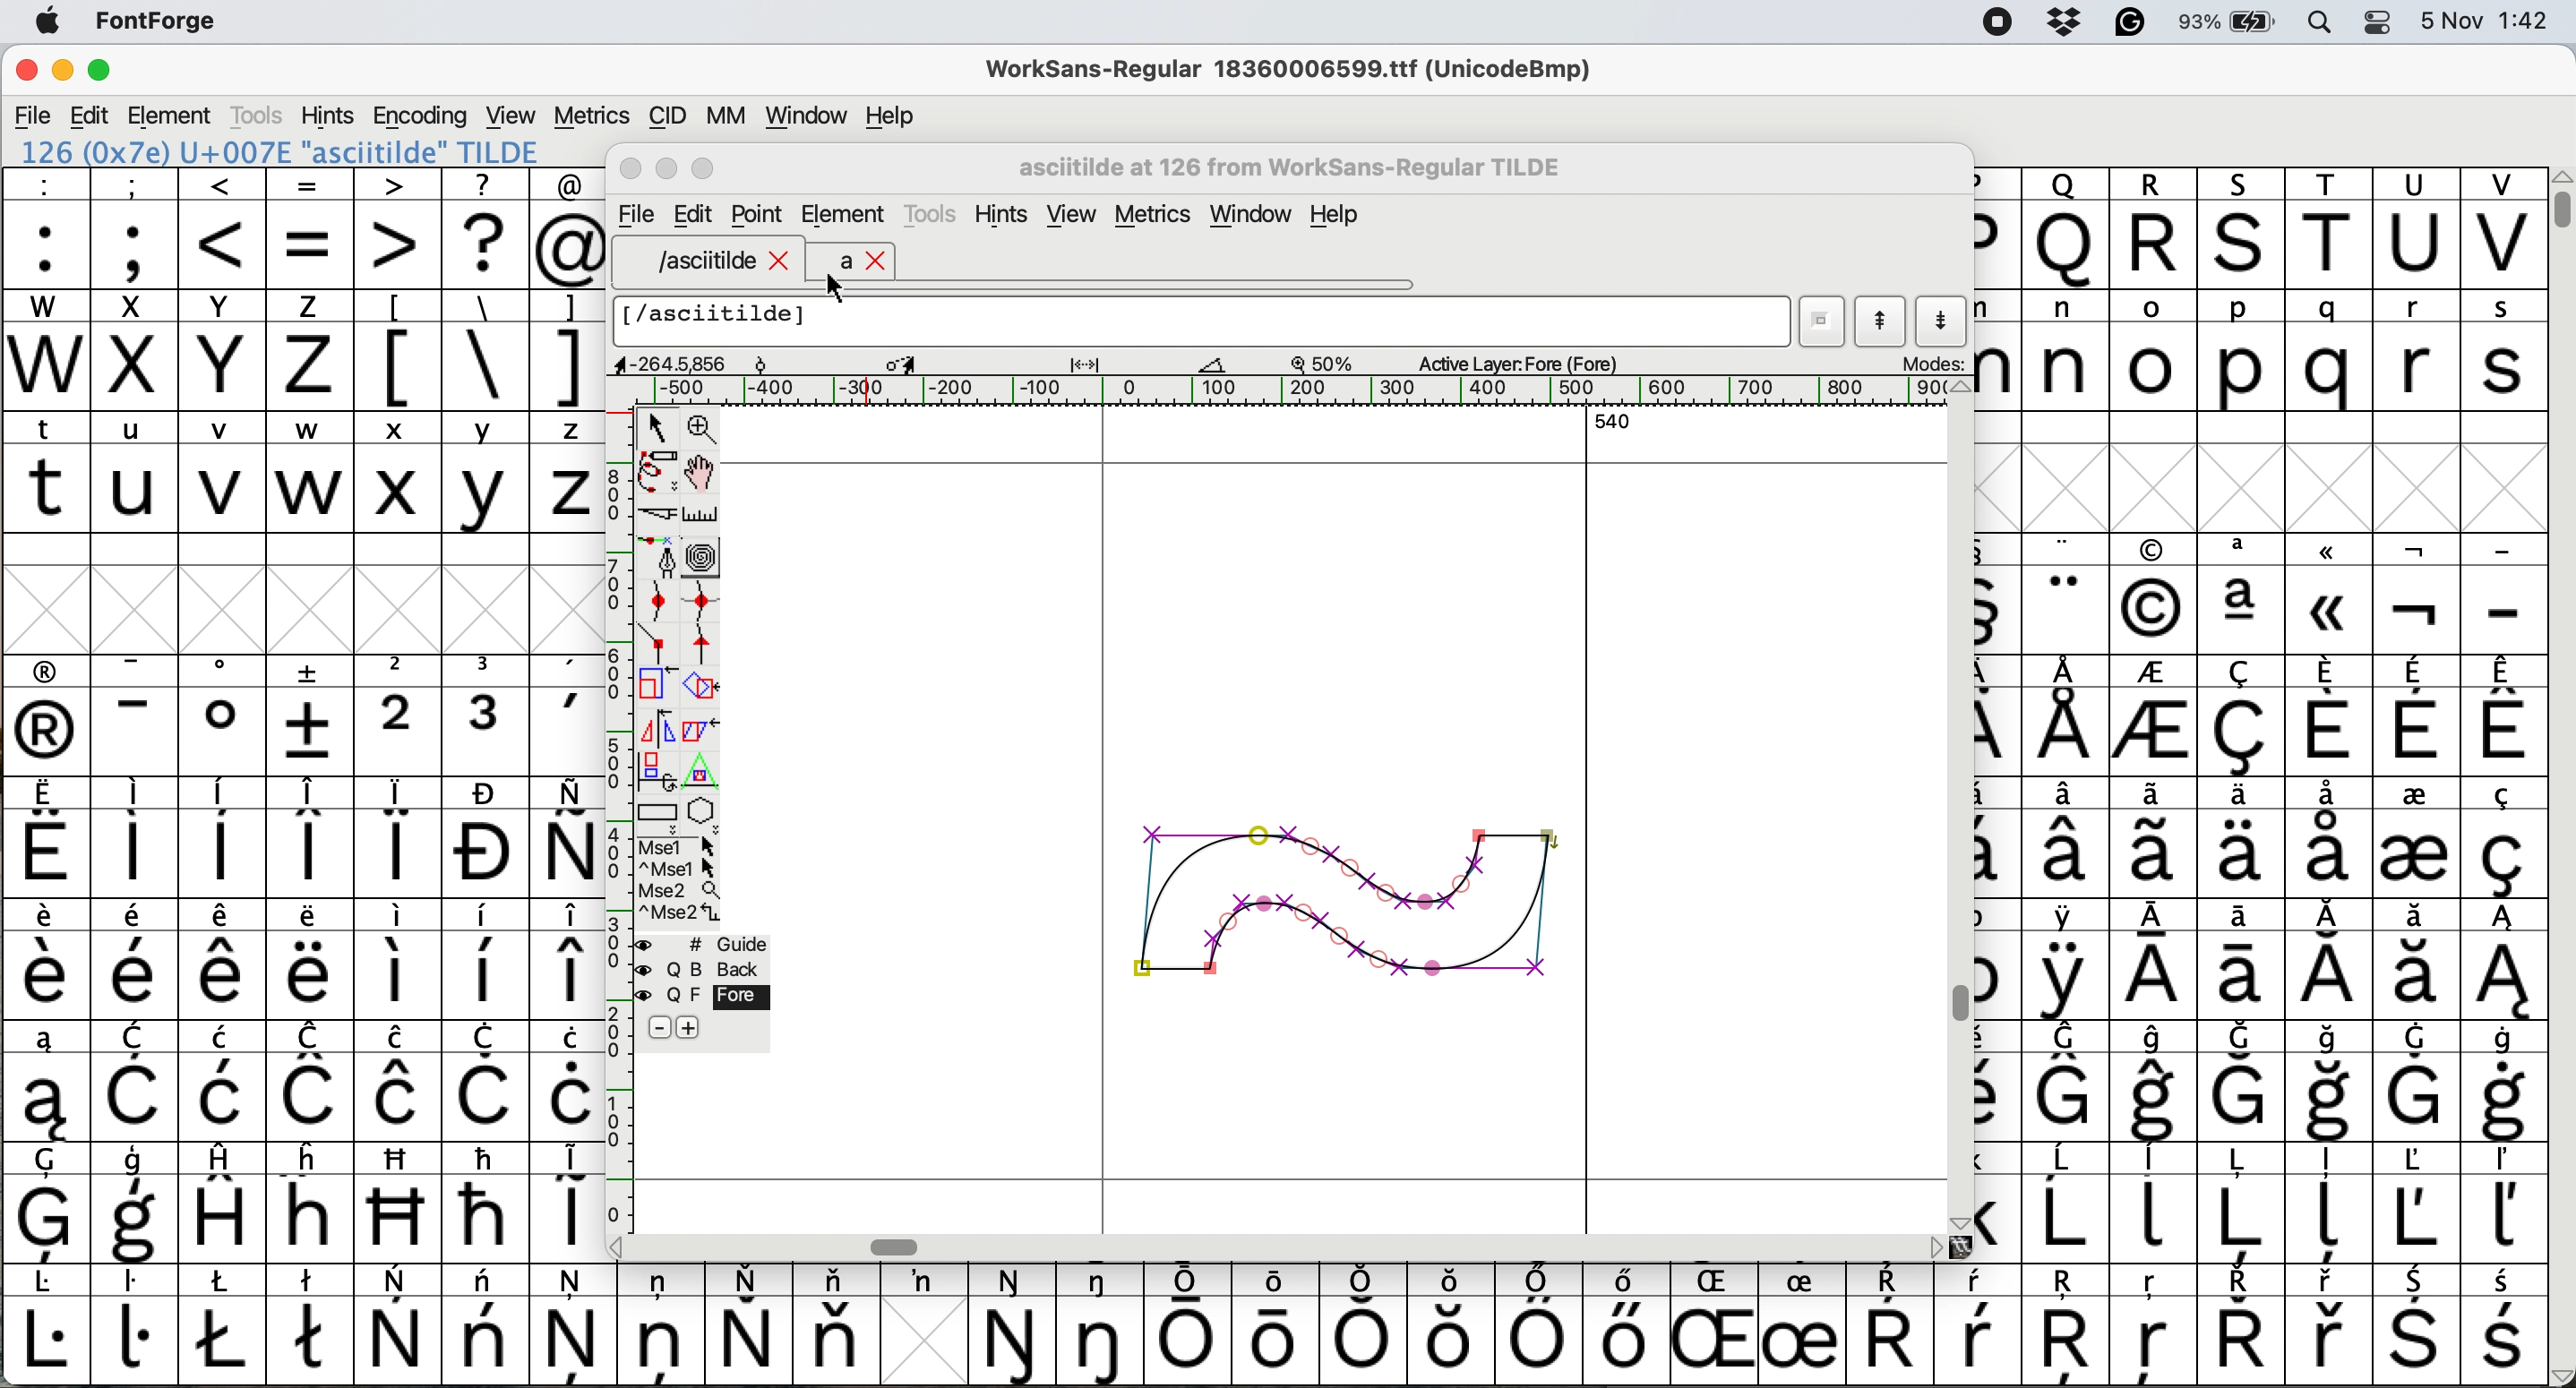 This screenshot has width=2576, height=1388. What do you see at coordinates (1348, 890) in the screenshot?
I see `tilde glyph` at bounding box center [1348, 890].